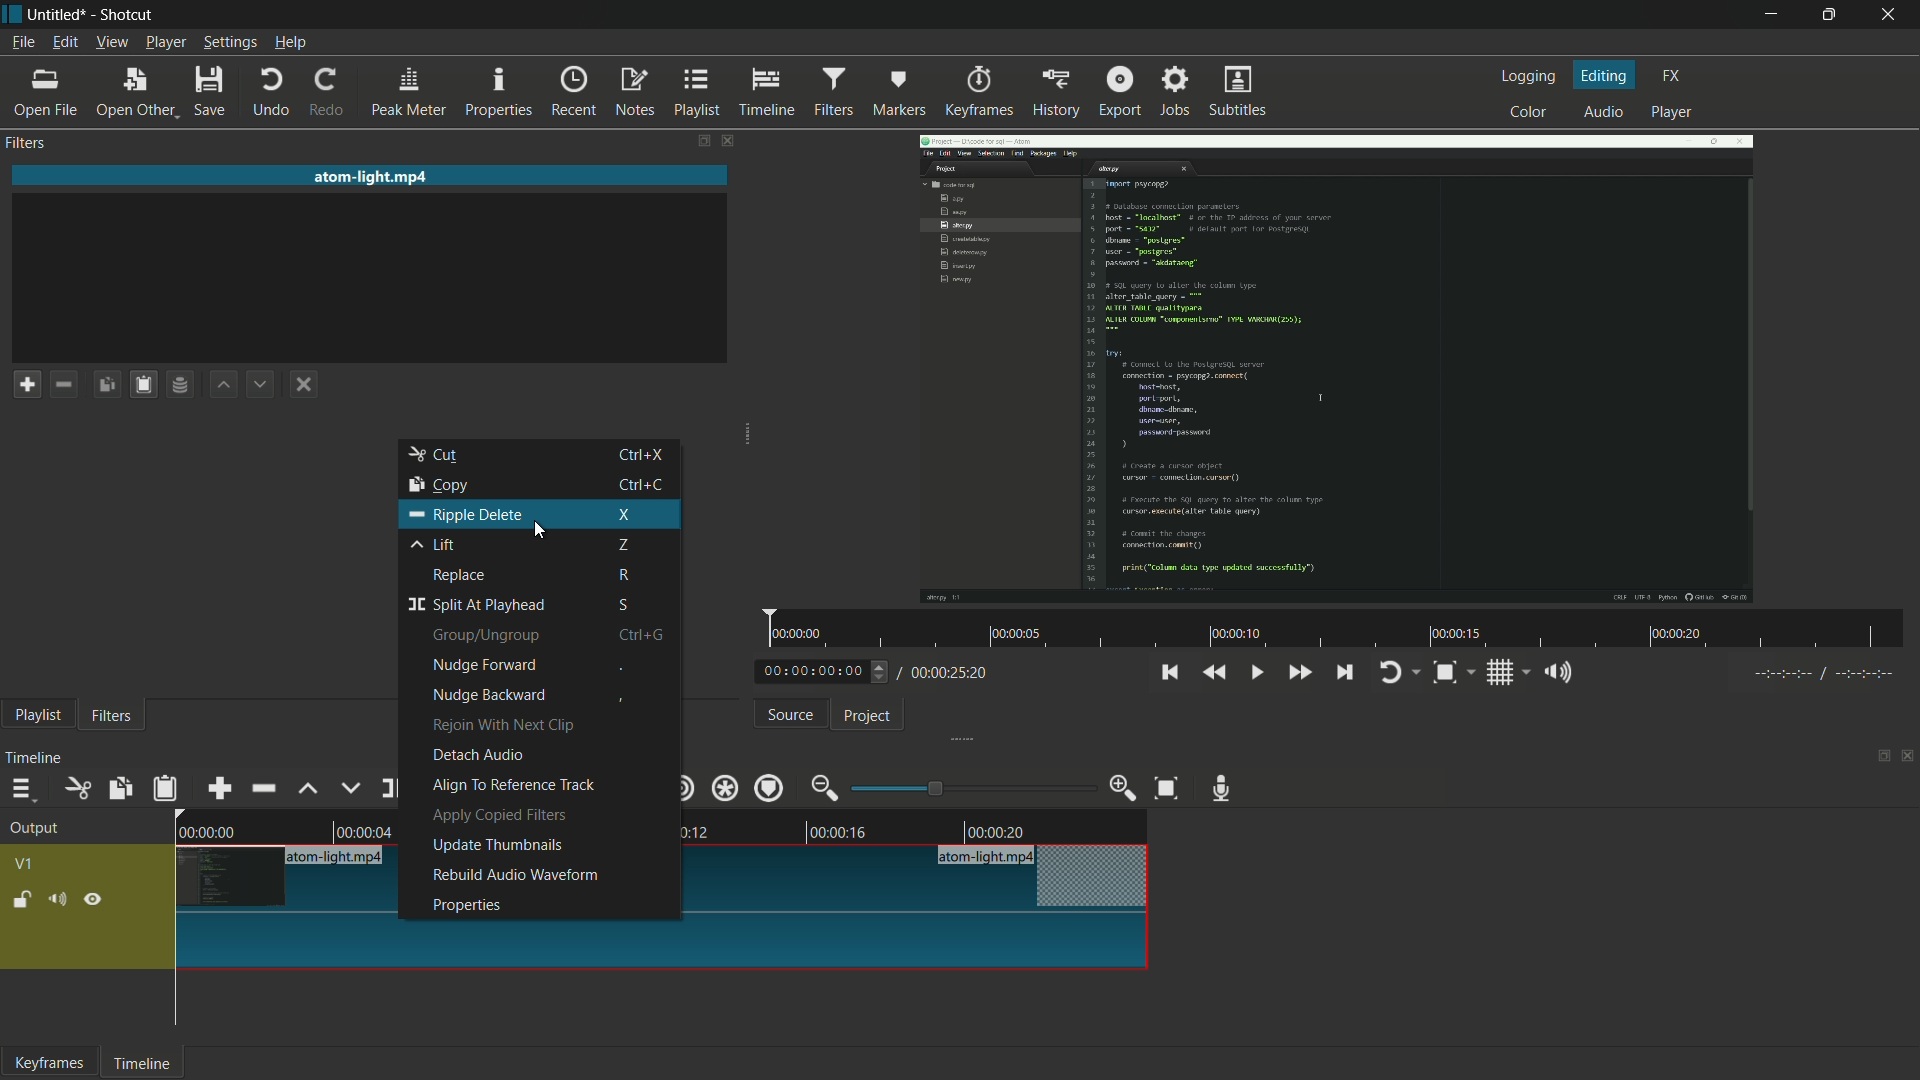 The height and width of the screenshot is (1080, 1920). What do you see at coordinates (769, 788) in the screenshot?
I see `ripple marker` at bounding box center [769, 788].